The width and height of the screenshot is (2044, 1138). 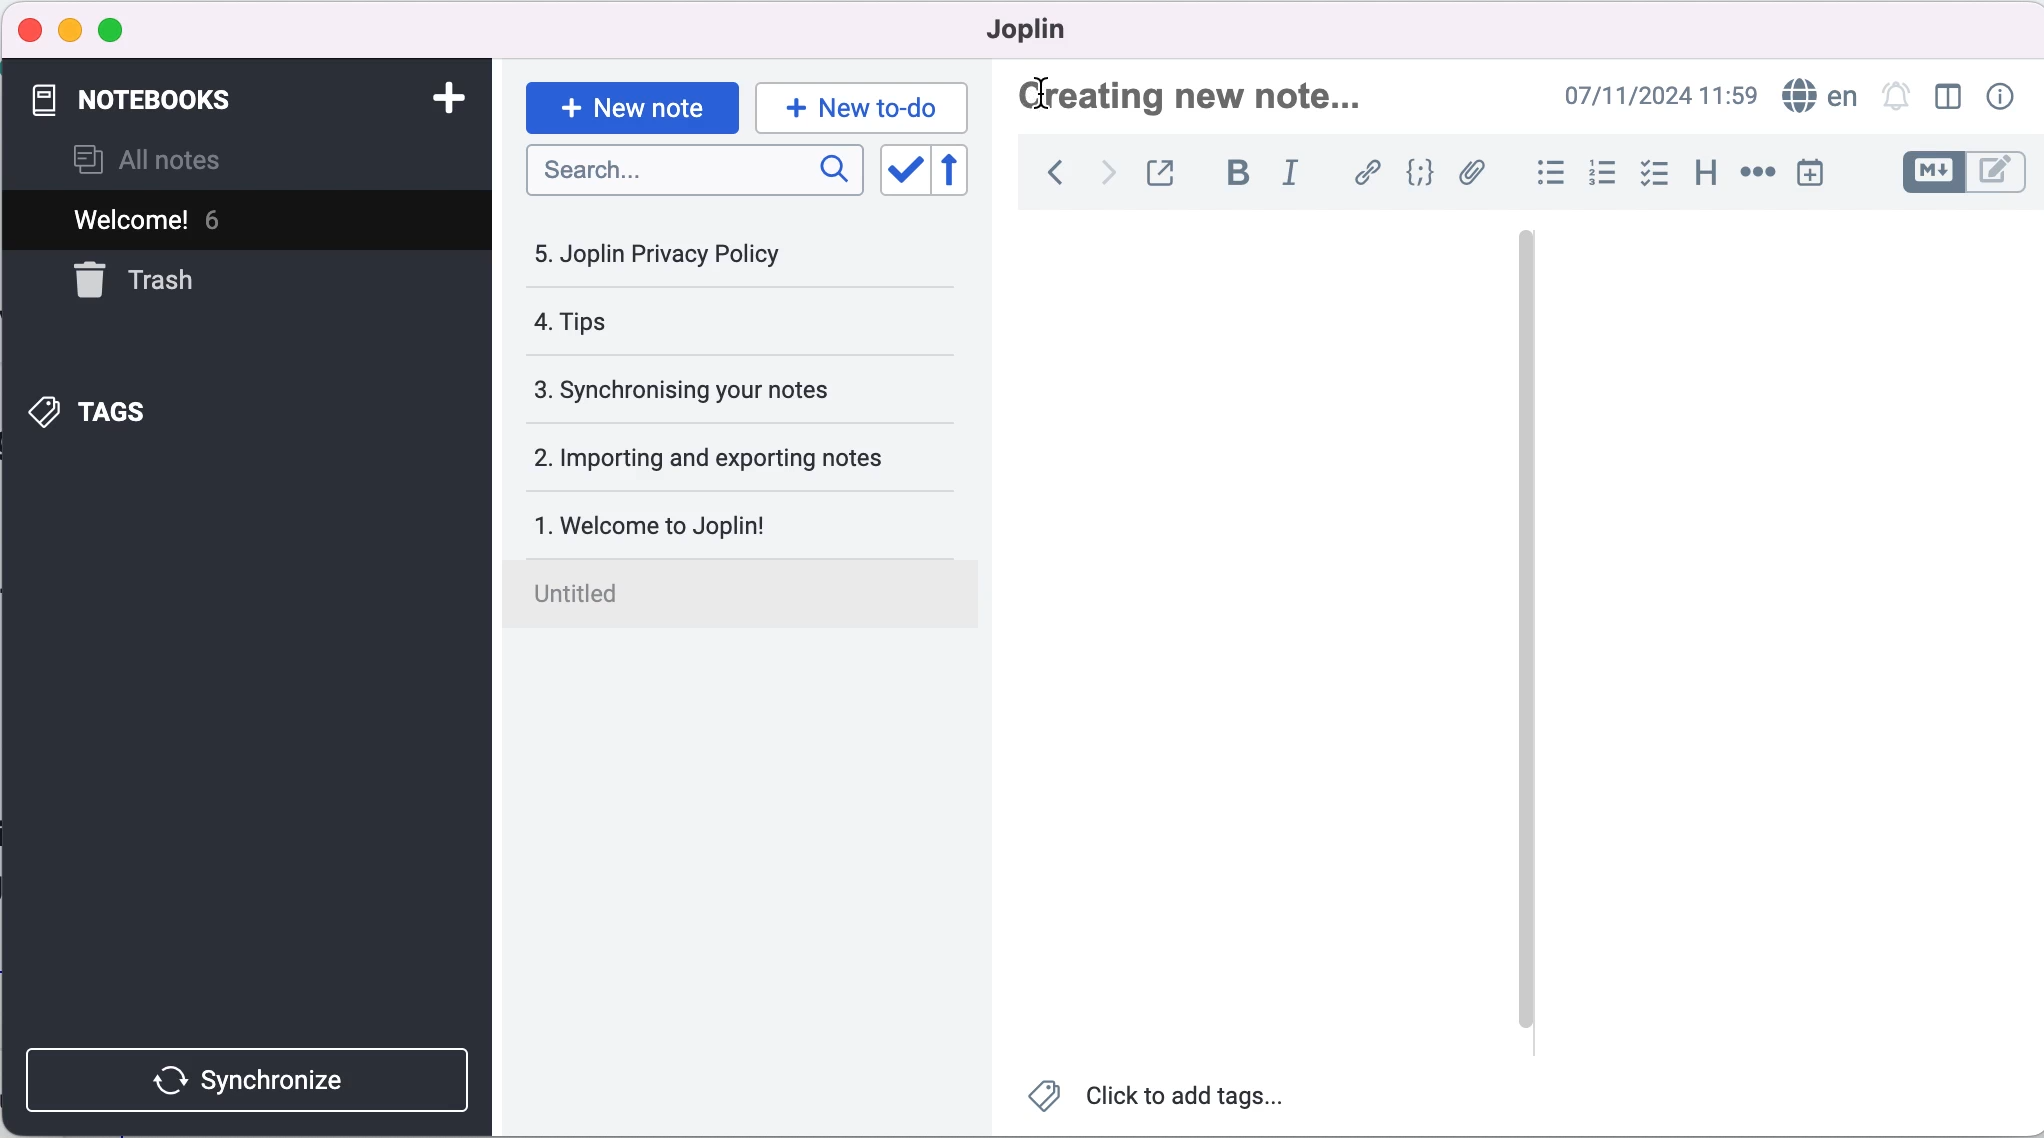 What do you see at coordinates (121, 28) in the screenshot?
I see `maximize` at bounding box center [121, 28].